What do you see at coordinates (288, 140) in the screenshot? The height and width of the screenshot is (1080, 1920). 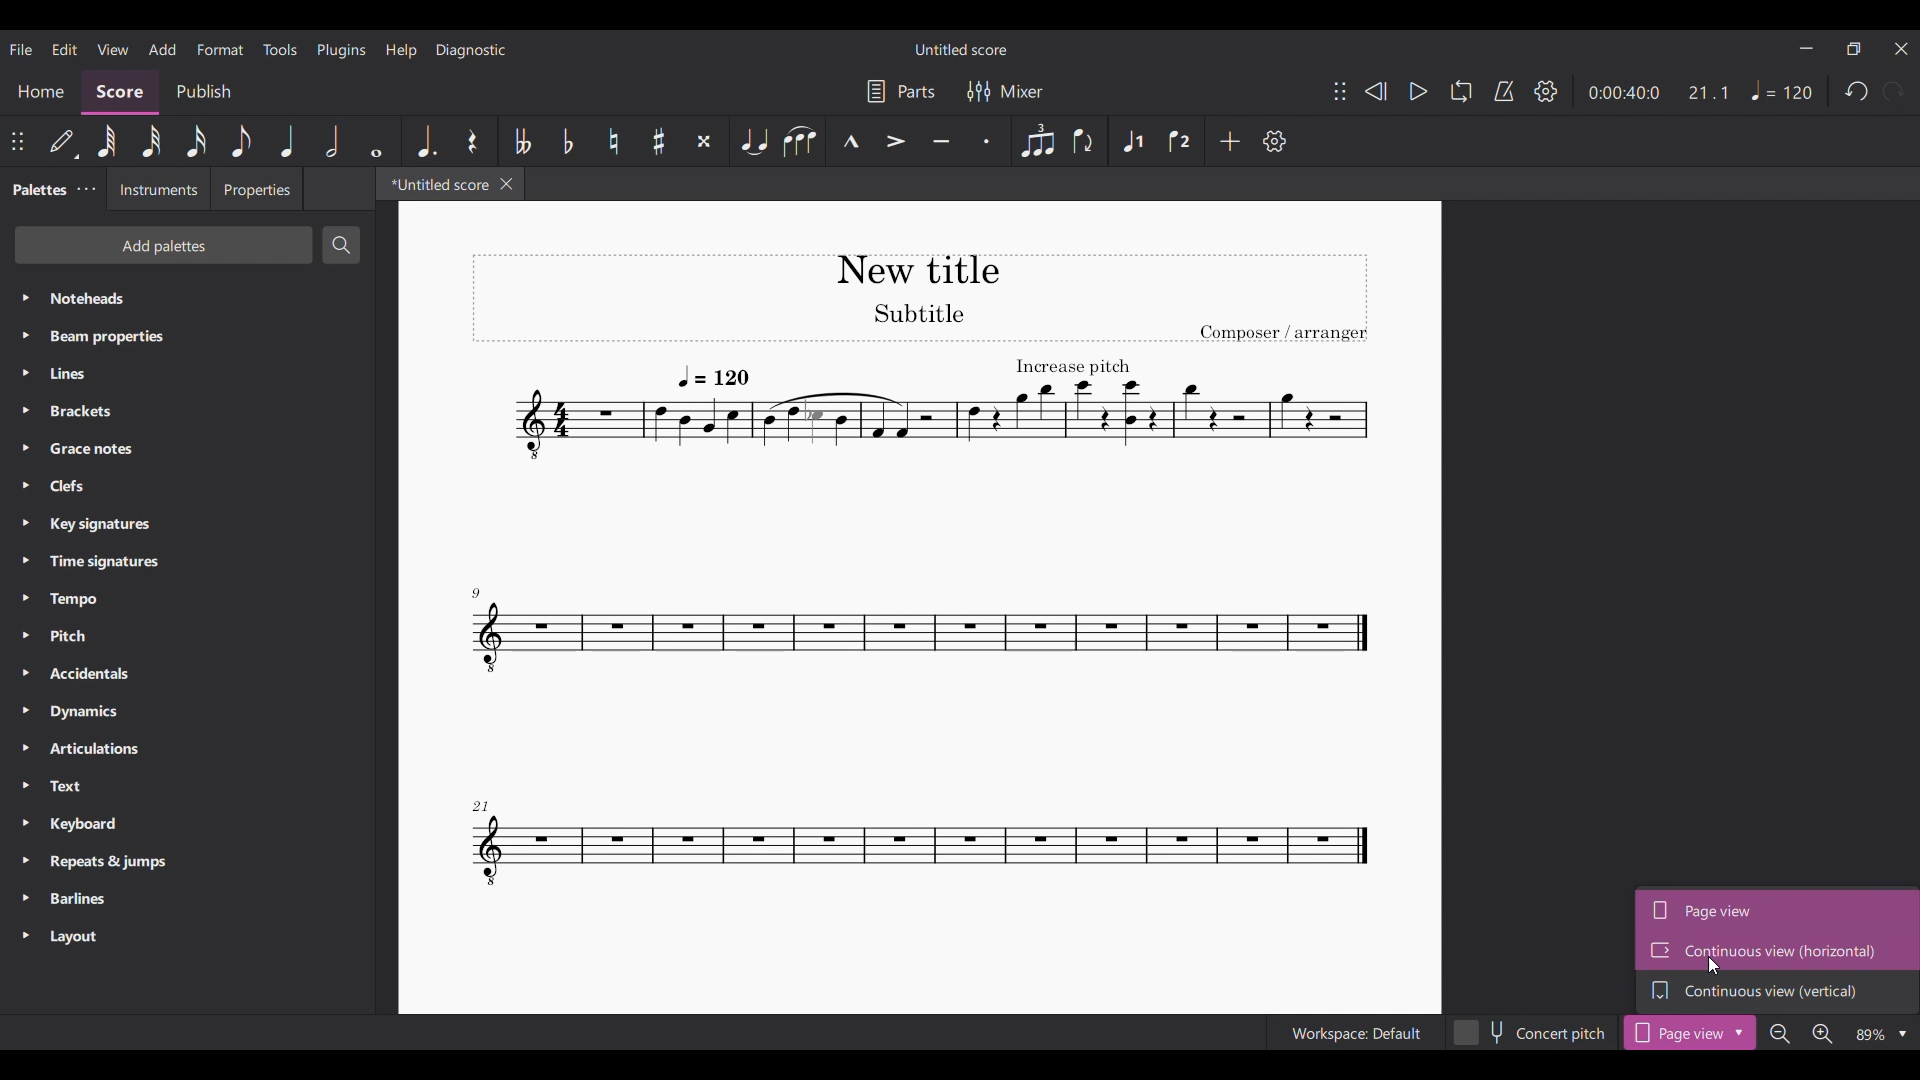 I see `Quarter note` at bounding box center [288, 140].